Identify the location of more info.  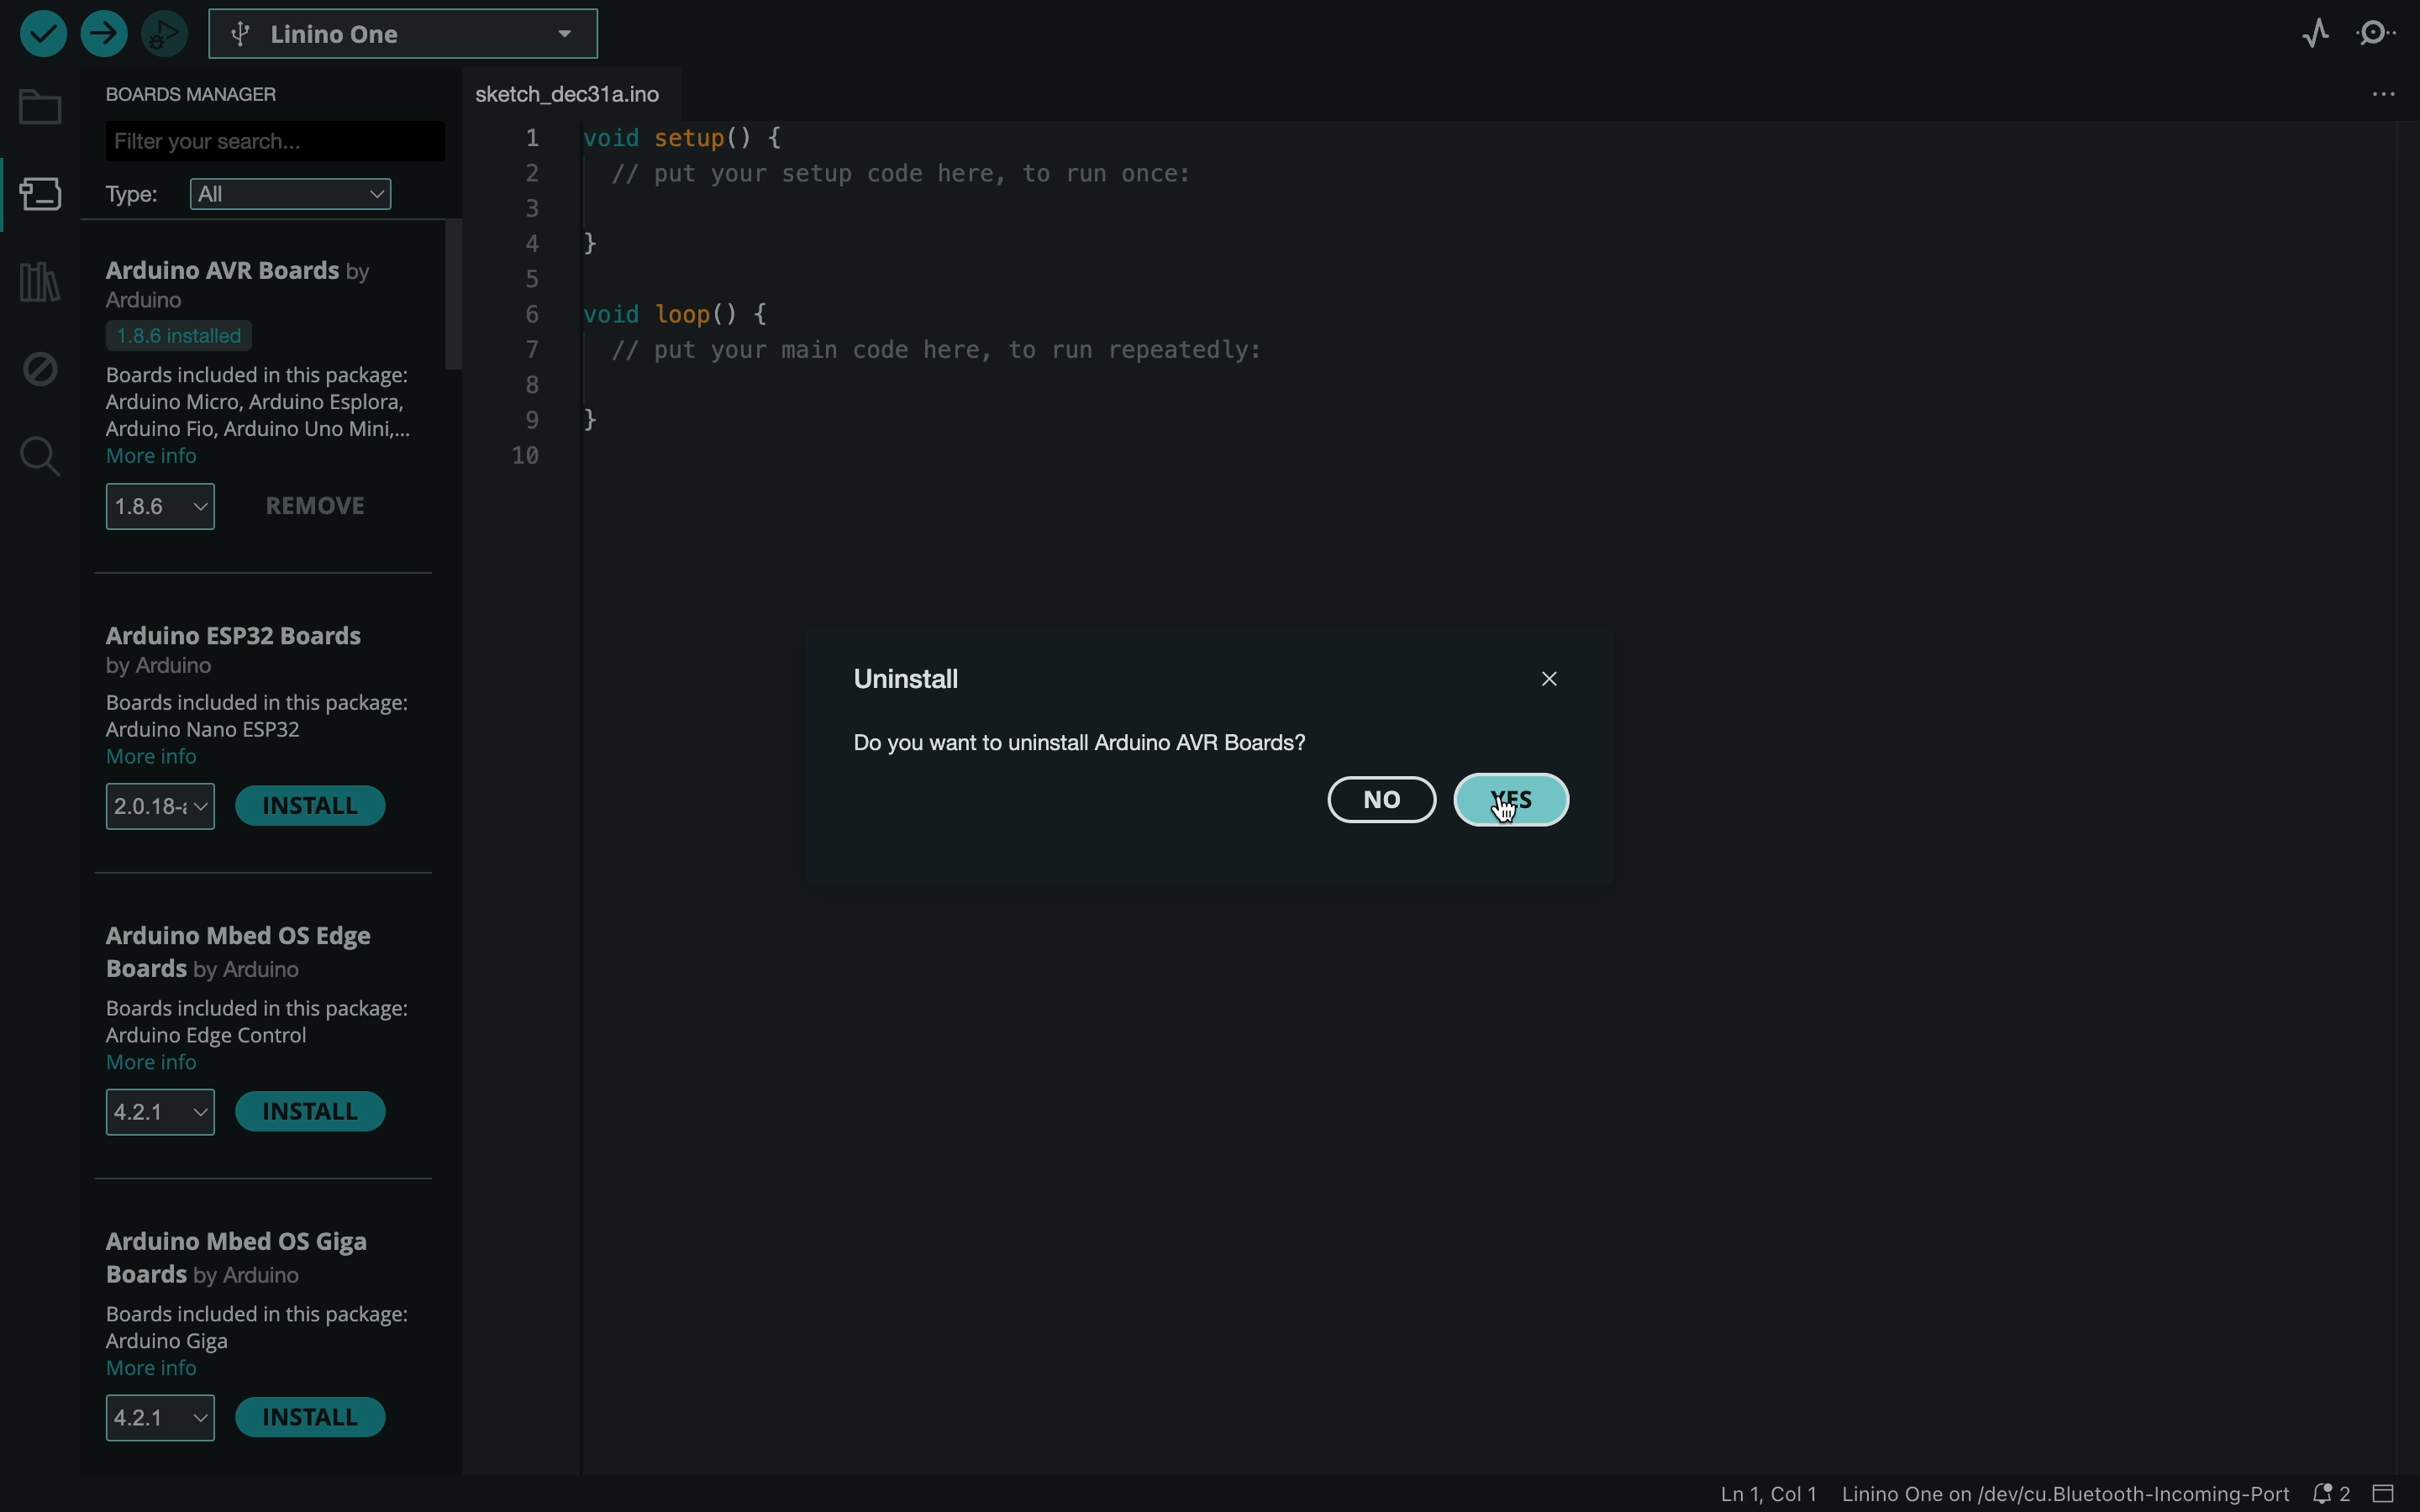
(153, 460).